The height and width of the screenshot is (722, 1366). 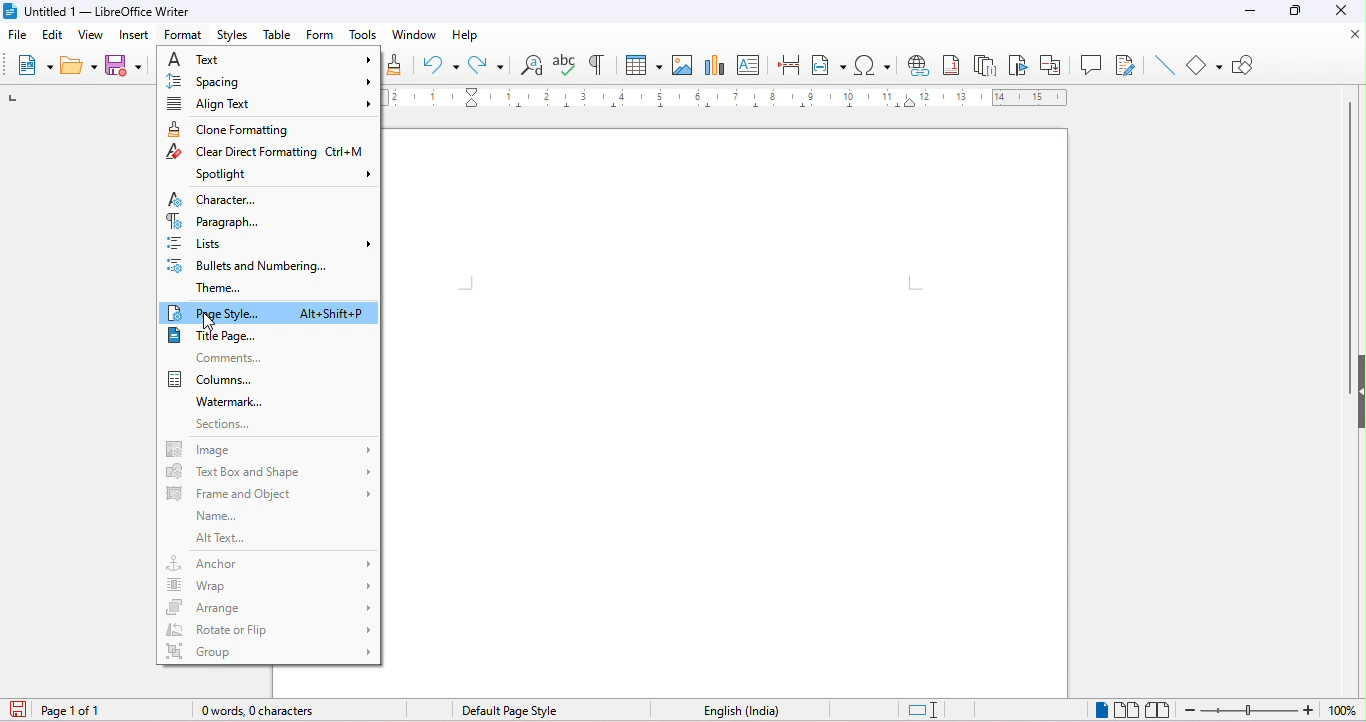 What do you see at coordinates (236, 404) in the screenshot?
I see `watermark` at bounding box center [236, 404].